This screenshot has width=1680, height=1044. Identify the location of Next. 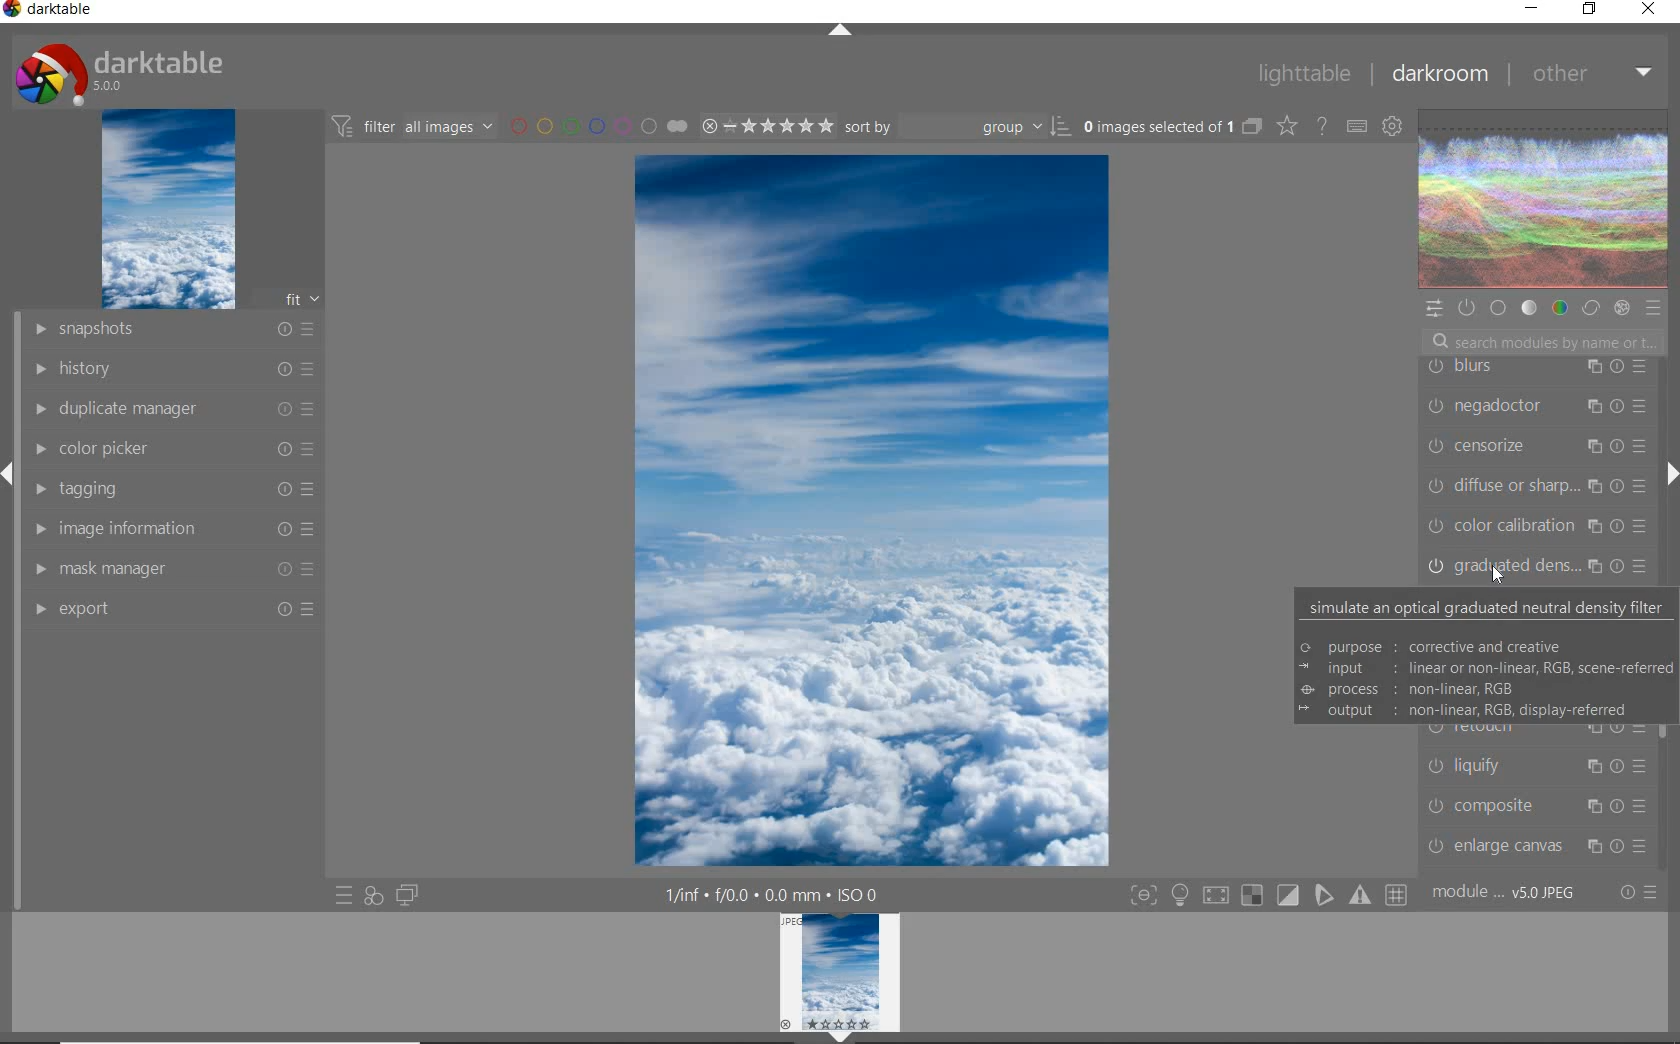
(1670, 474).